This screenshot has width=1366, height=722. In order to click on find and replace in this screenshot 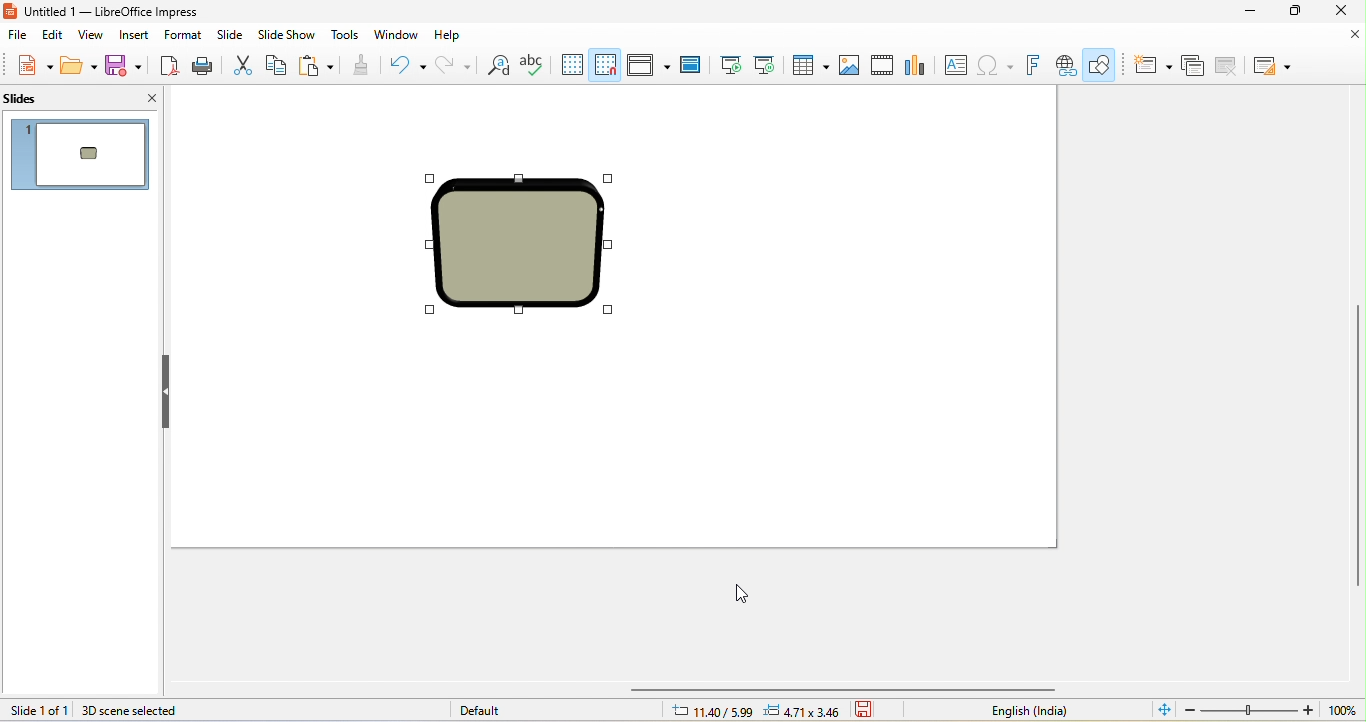, I will do `click(498, 65)`.